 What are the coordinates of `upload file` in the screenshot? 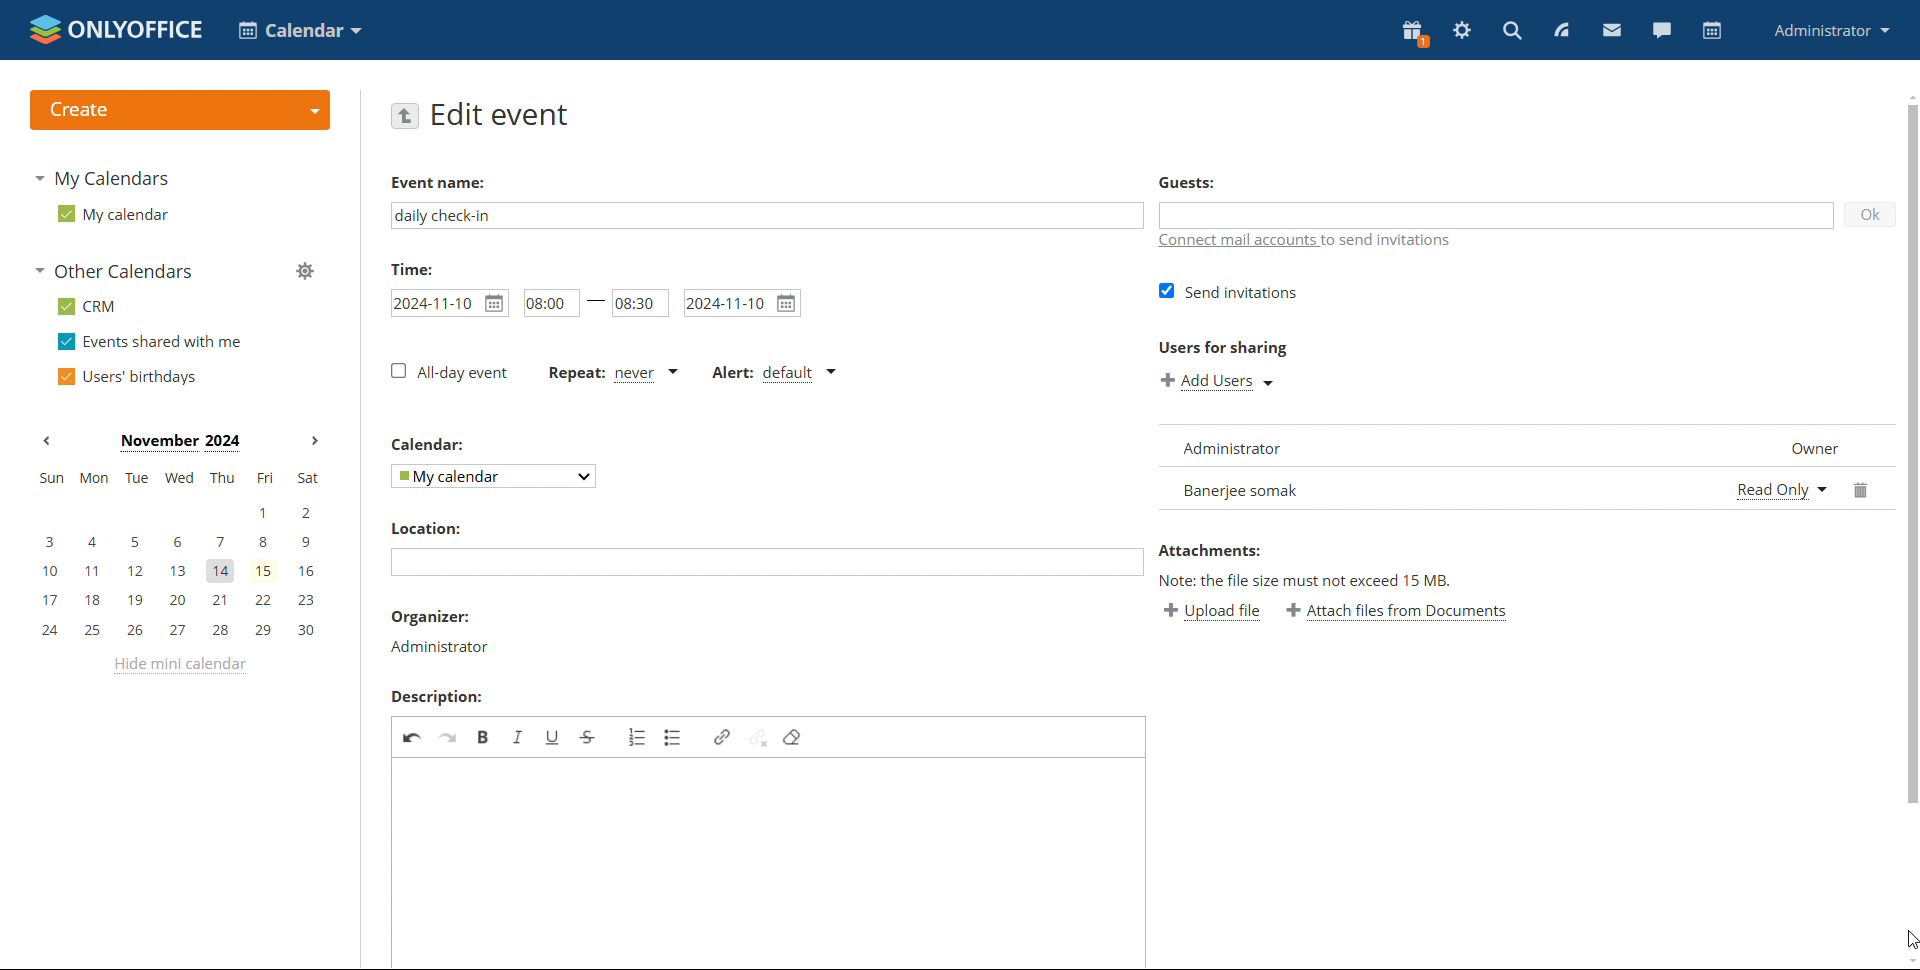 It's located at (1196, 612).